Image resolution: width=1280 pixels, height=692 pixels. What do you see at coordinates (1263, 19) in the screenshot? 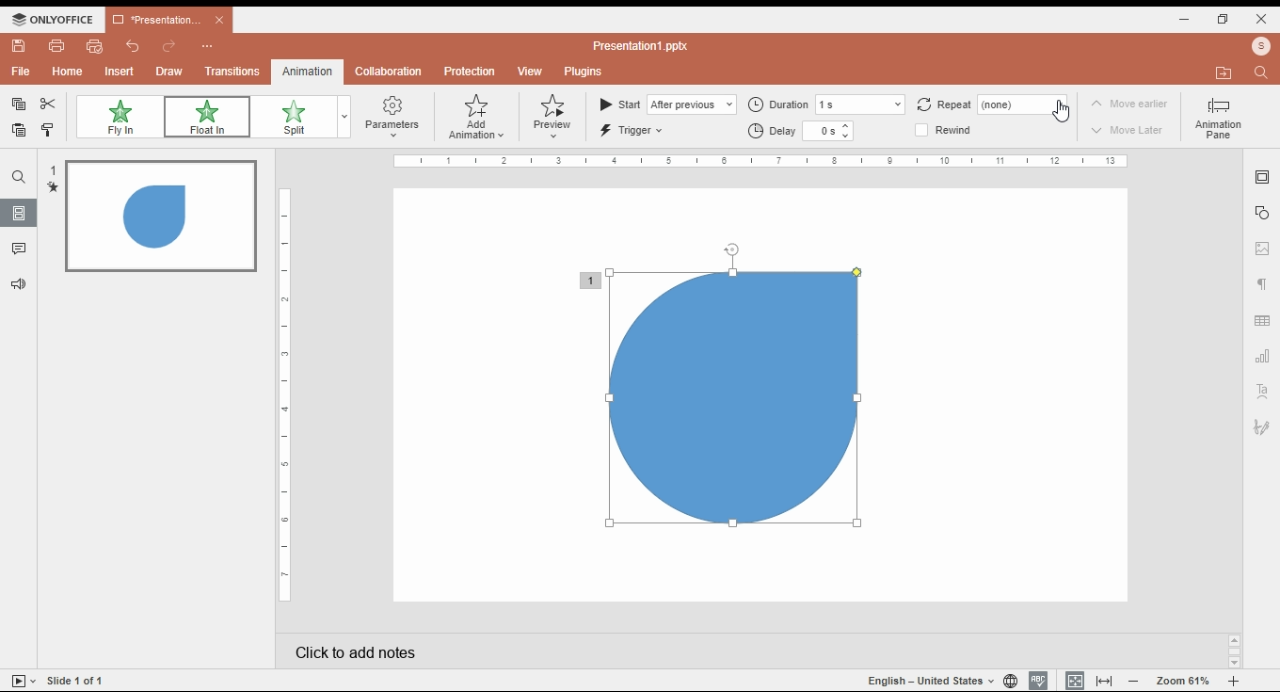
I see `close window` at bounding box center [1263, 19].